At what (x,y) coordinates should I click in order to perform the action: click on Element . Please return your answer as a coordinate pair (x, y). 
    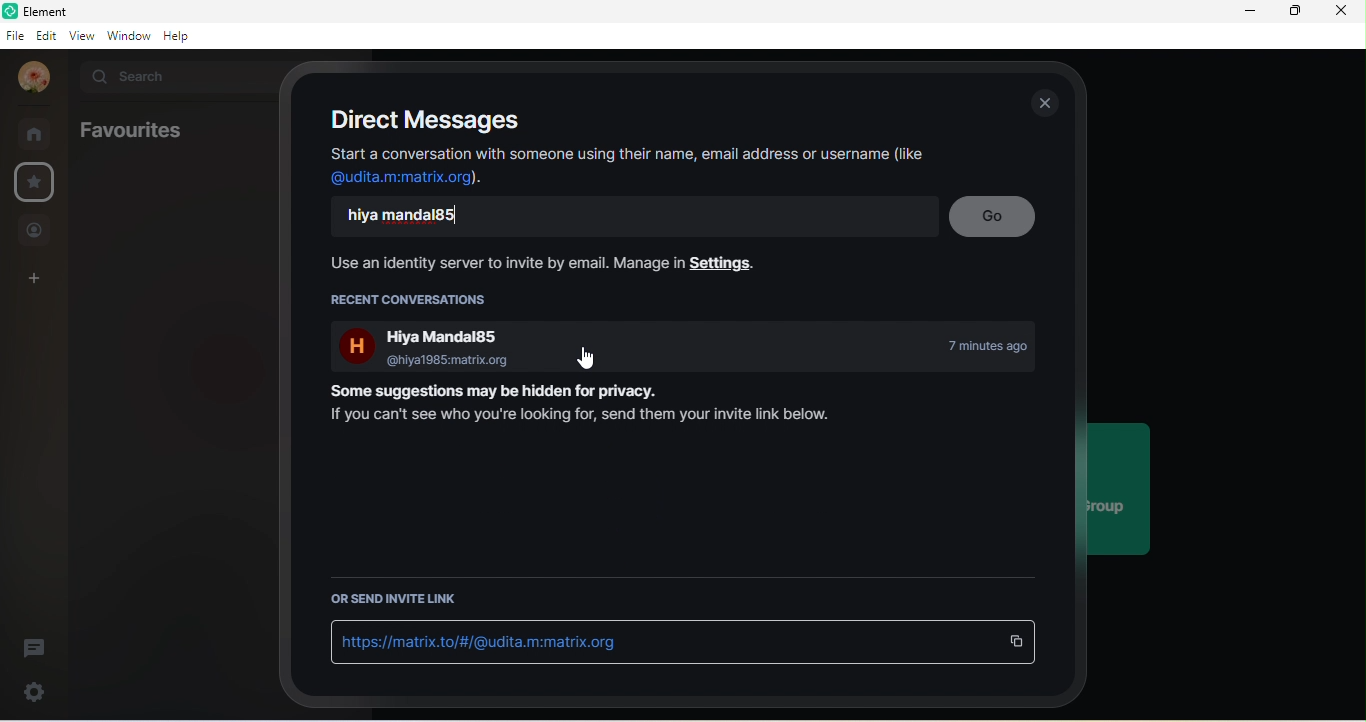
    Looking at the image, I should click on (134, 12).